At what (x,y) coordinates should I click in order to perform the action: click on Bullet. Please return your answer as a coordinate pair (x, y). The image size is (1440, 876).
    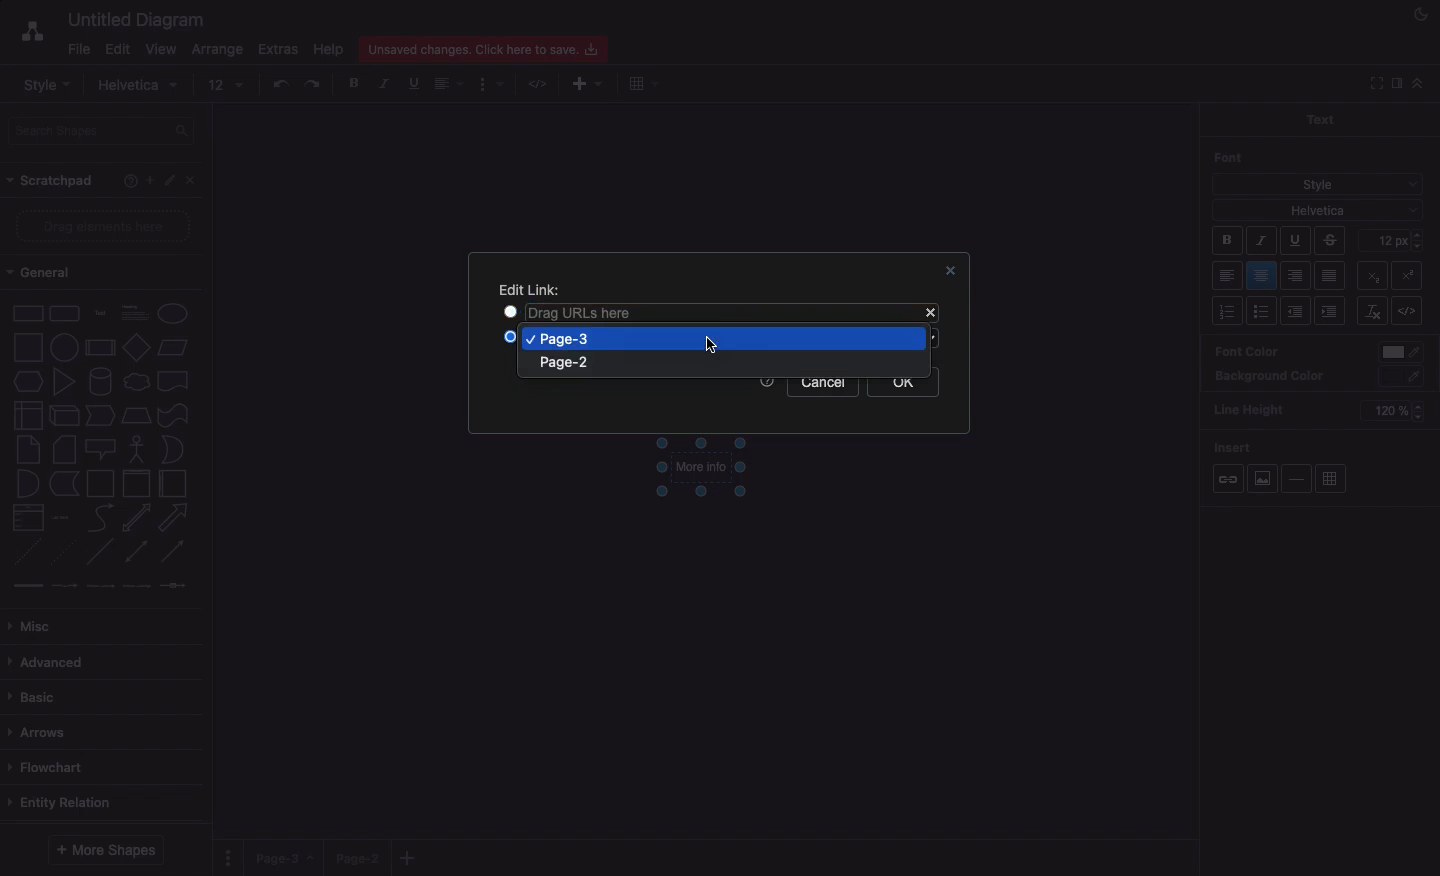
    Looking at the image, I should click on (1262, 312).